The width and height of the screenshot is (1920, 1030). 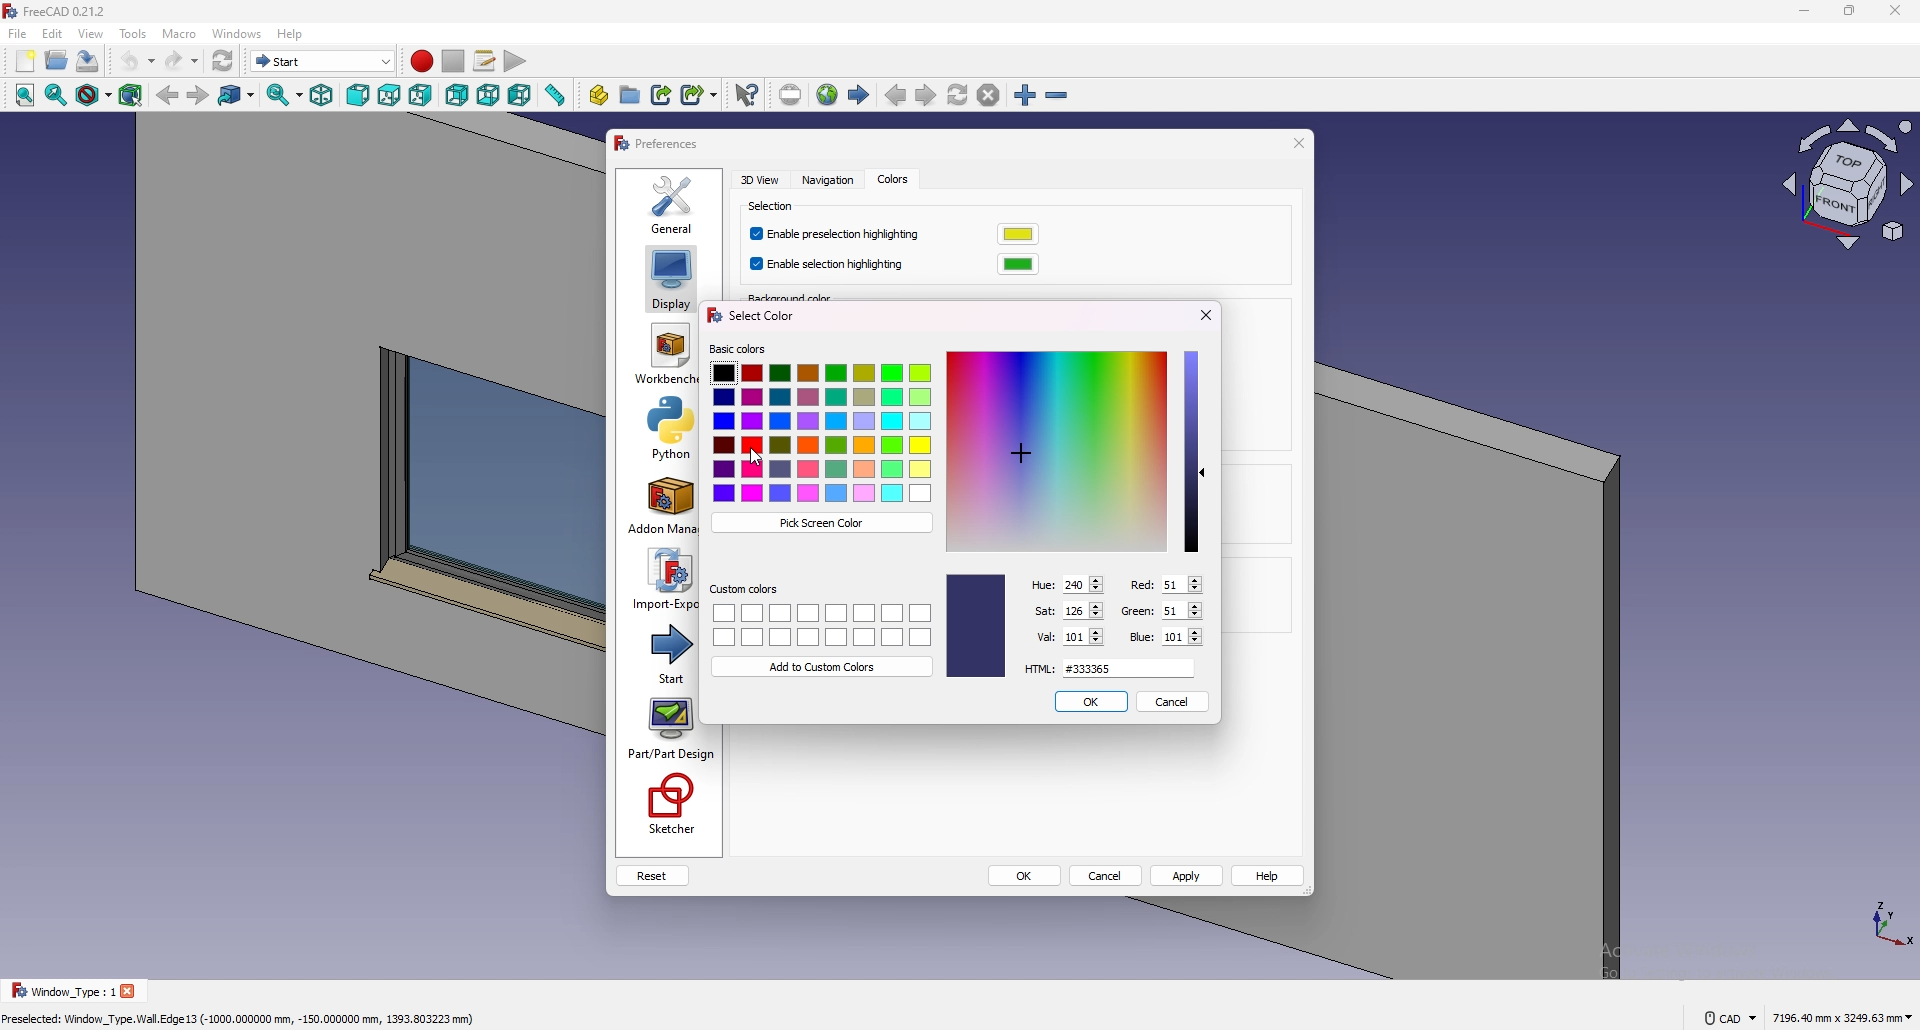 What do you see at coordinates (896, 96) in the screenshot?
I see `previous page` at bounding box center [896, 96].